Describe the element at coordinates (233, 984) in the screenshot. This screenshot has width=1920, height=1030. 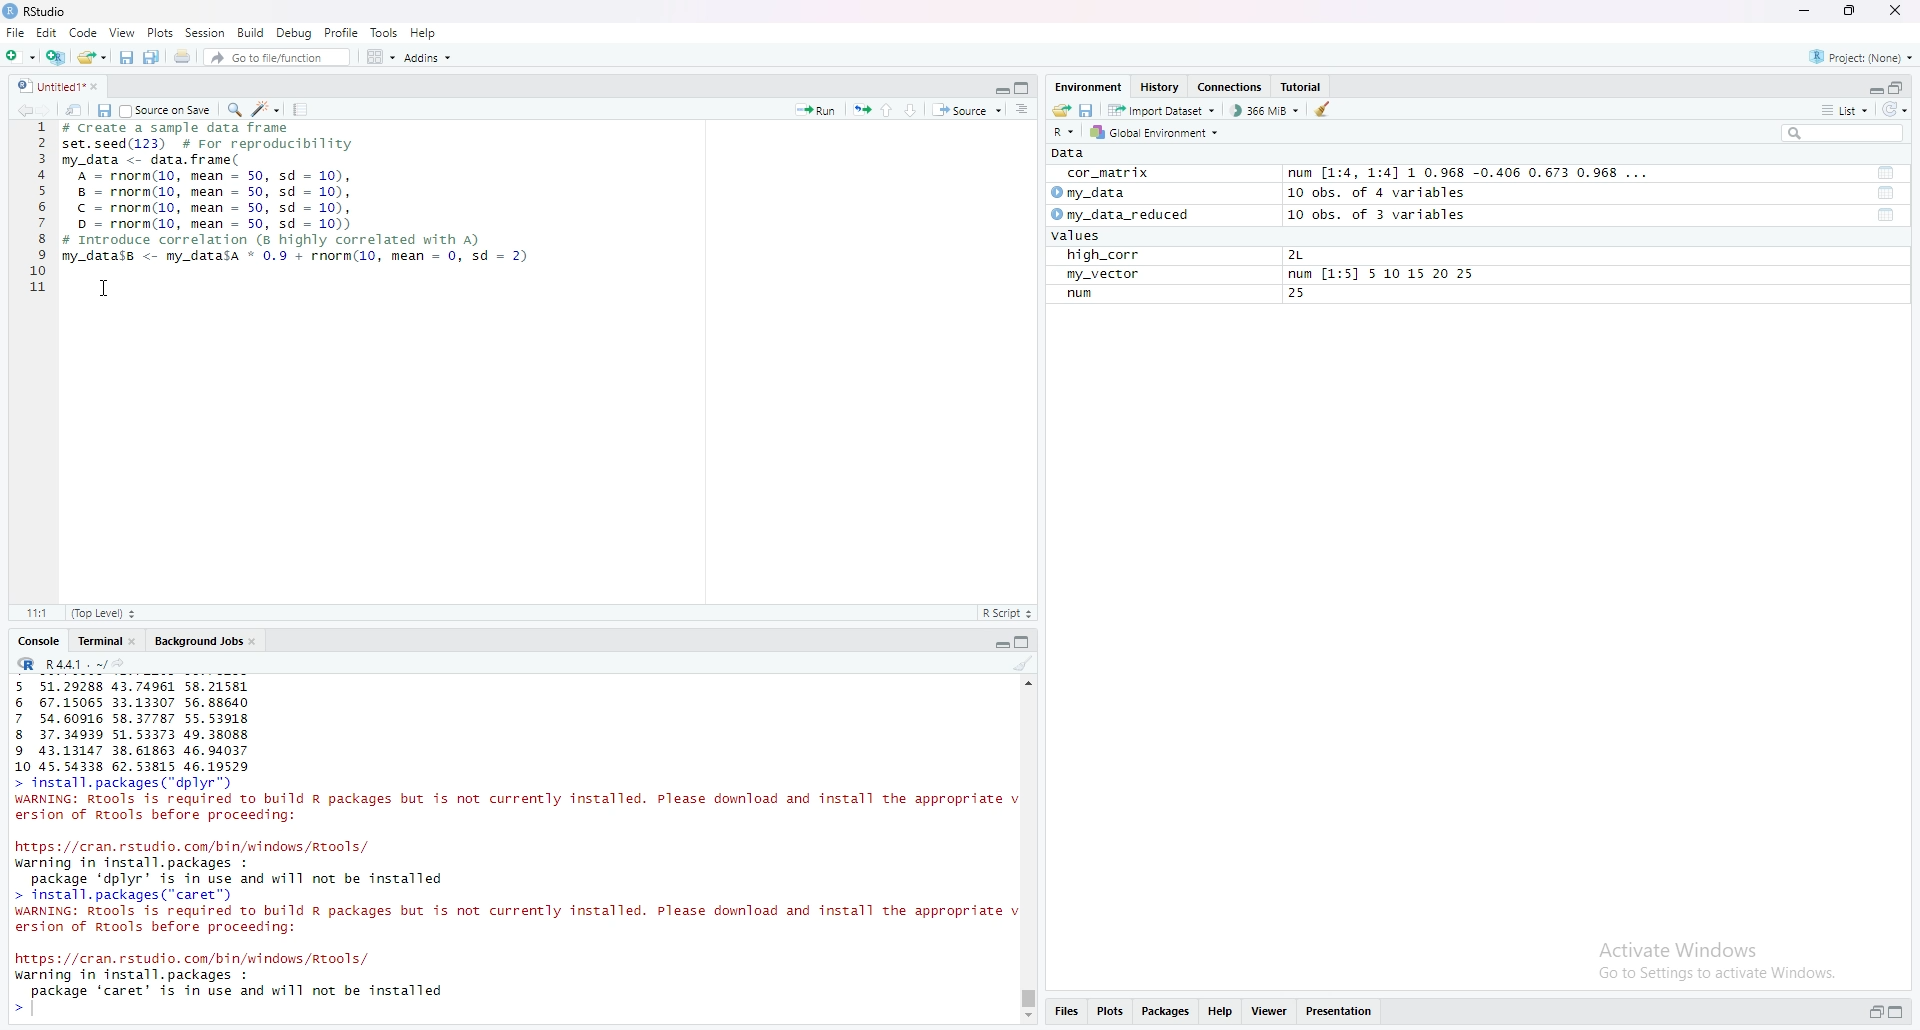
I see `https: //cran. rstudio. com/bin/windows/Rtools/
warning in install. packages :
package ‘caret’ is in use and will not be installed` at that location.